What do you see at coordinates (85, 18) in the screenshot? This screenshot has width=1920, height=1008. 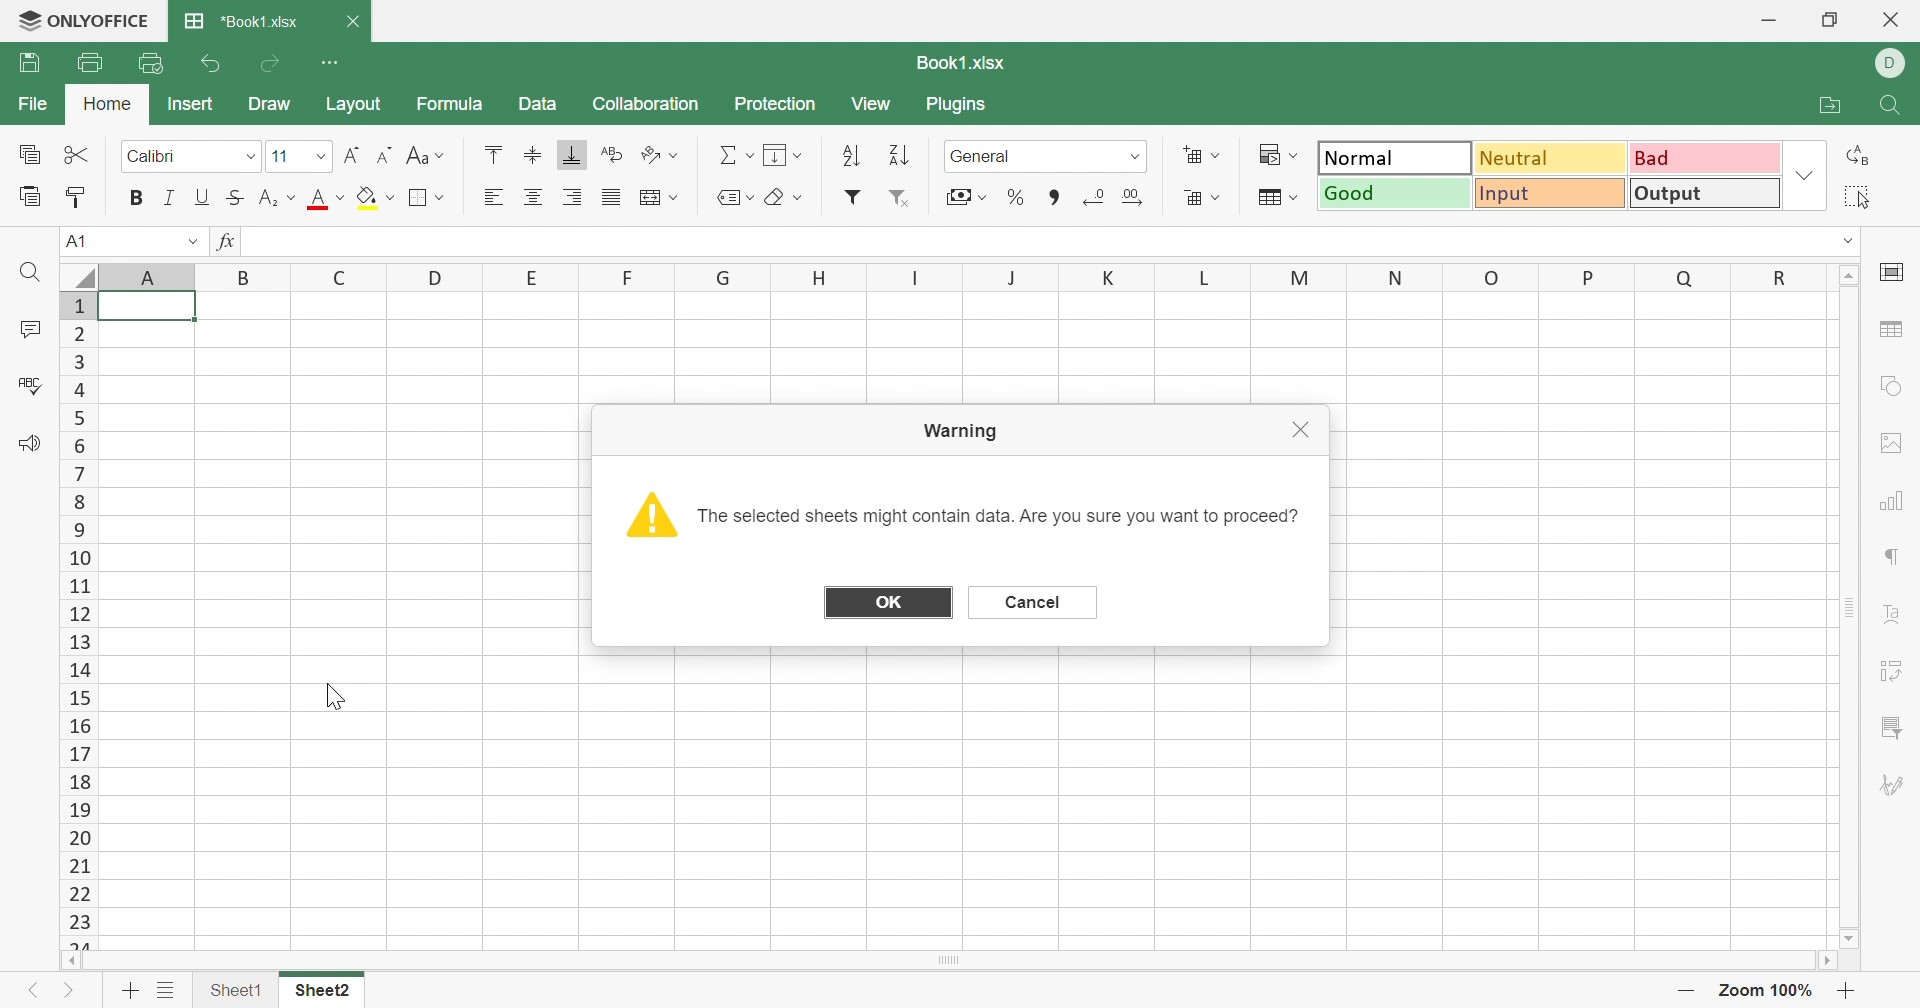 I see `ONLYOFFICE` at bounding box center [85, 18].